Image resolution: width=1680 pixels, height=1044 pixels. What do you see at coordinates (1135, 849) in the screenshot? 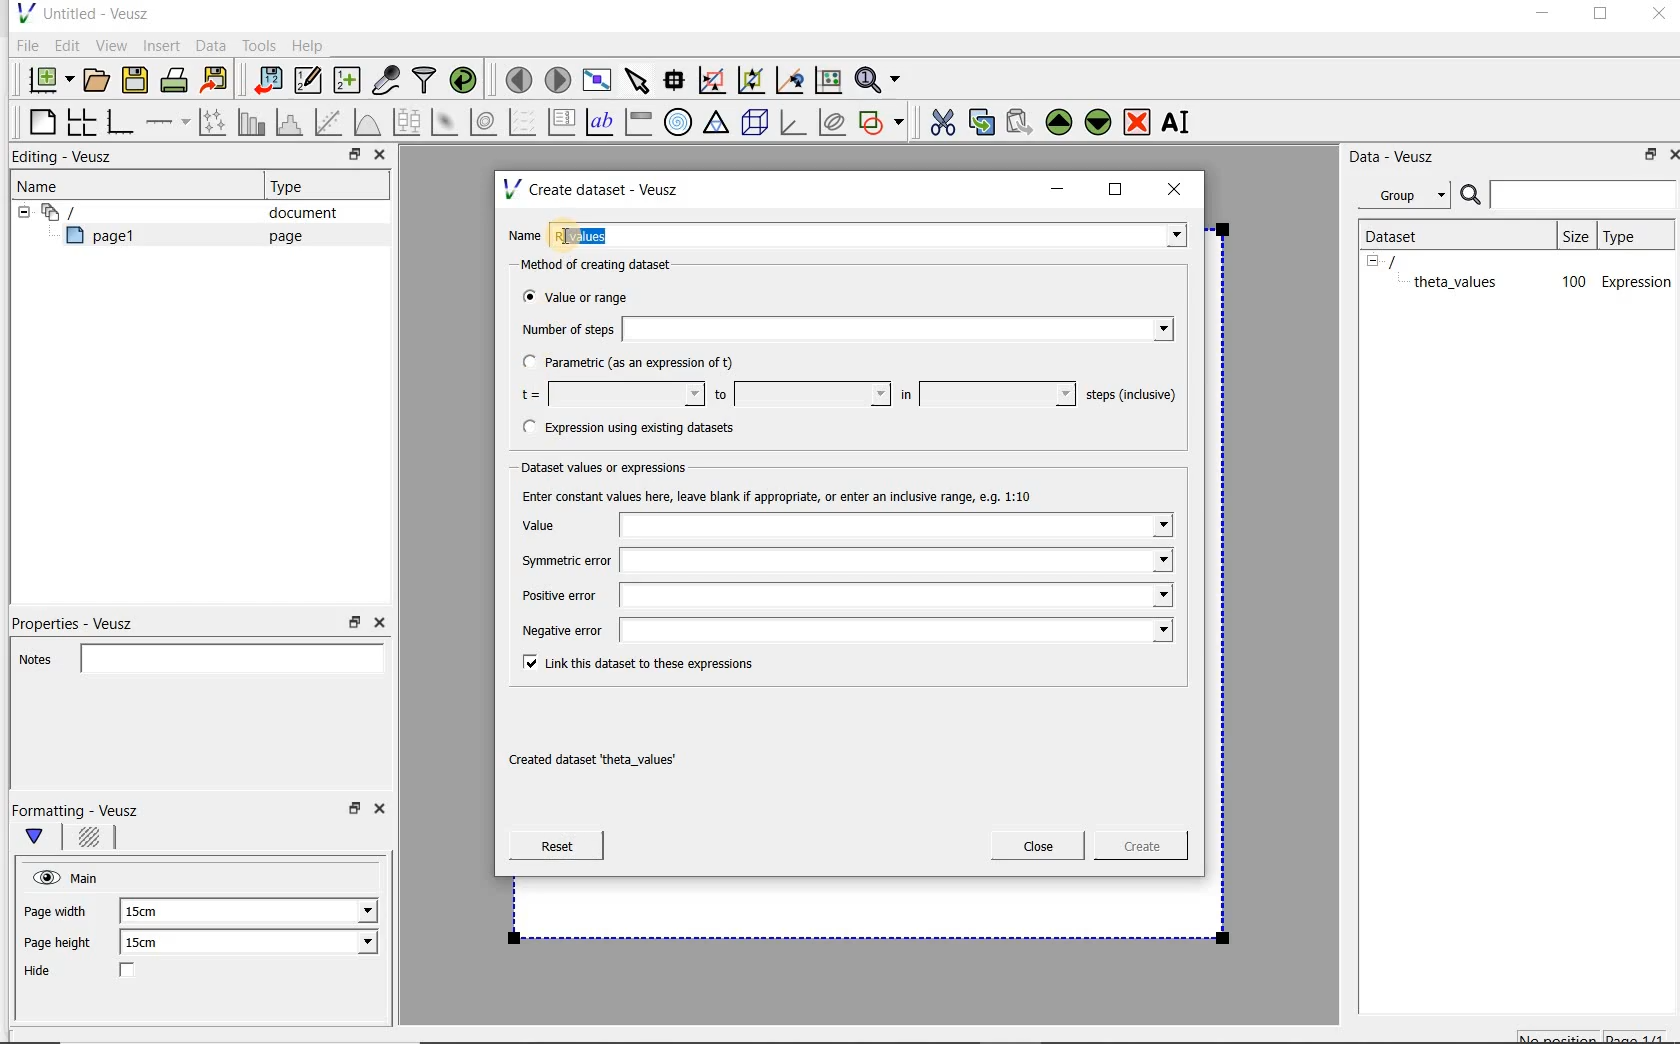
I see `Create` at bounding box center [1135, 849].